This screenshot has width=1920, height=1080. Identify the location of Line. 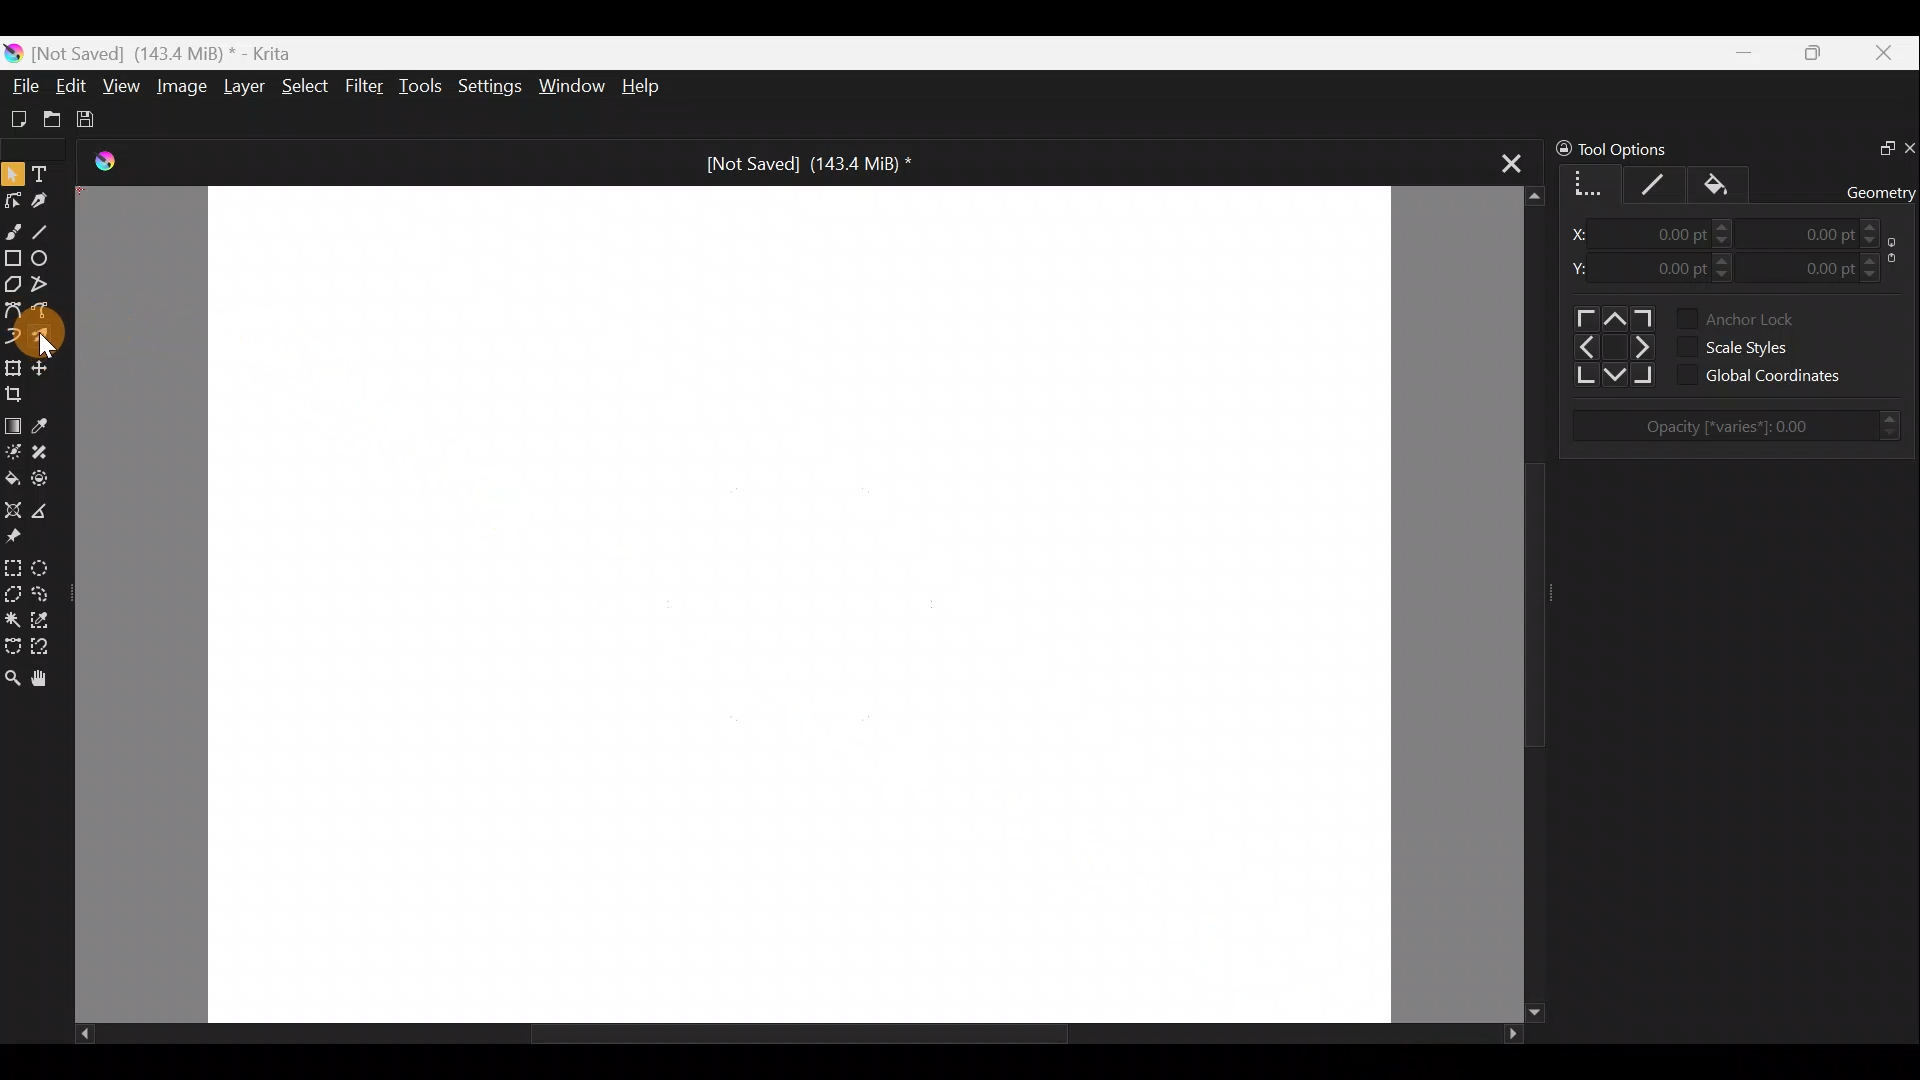
(44, 228).